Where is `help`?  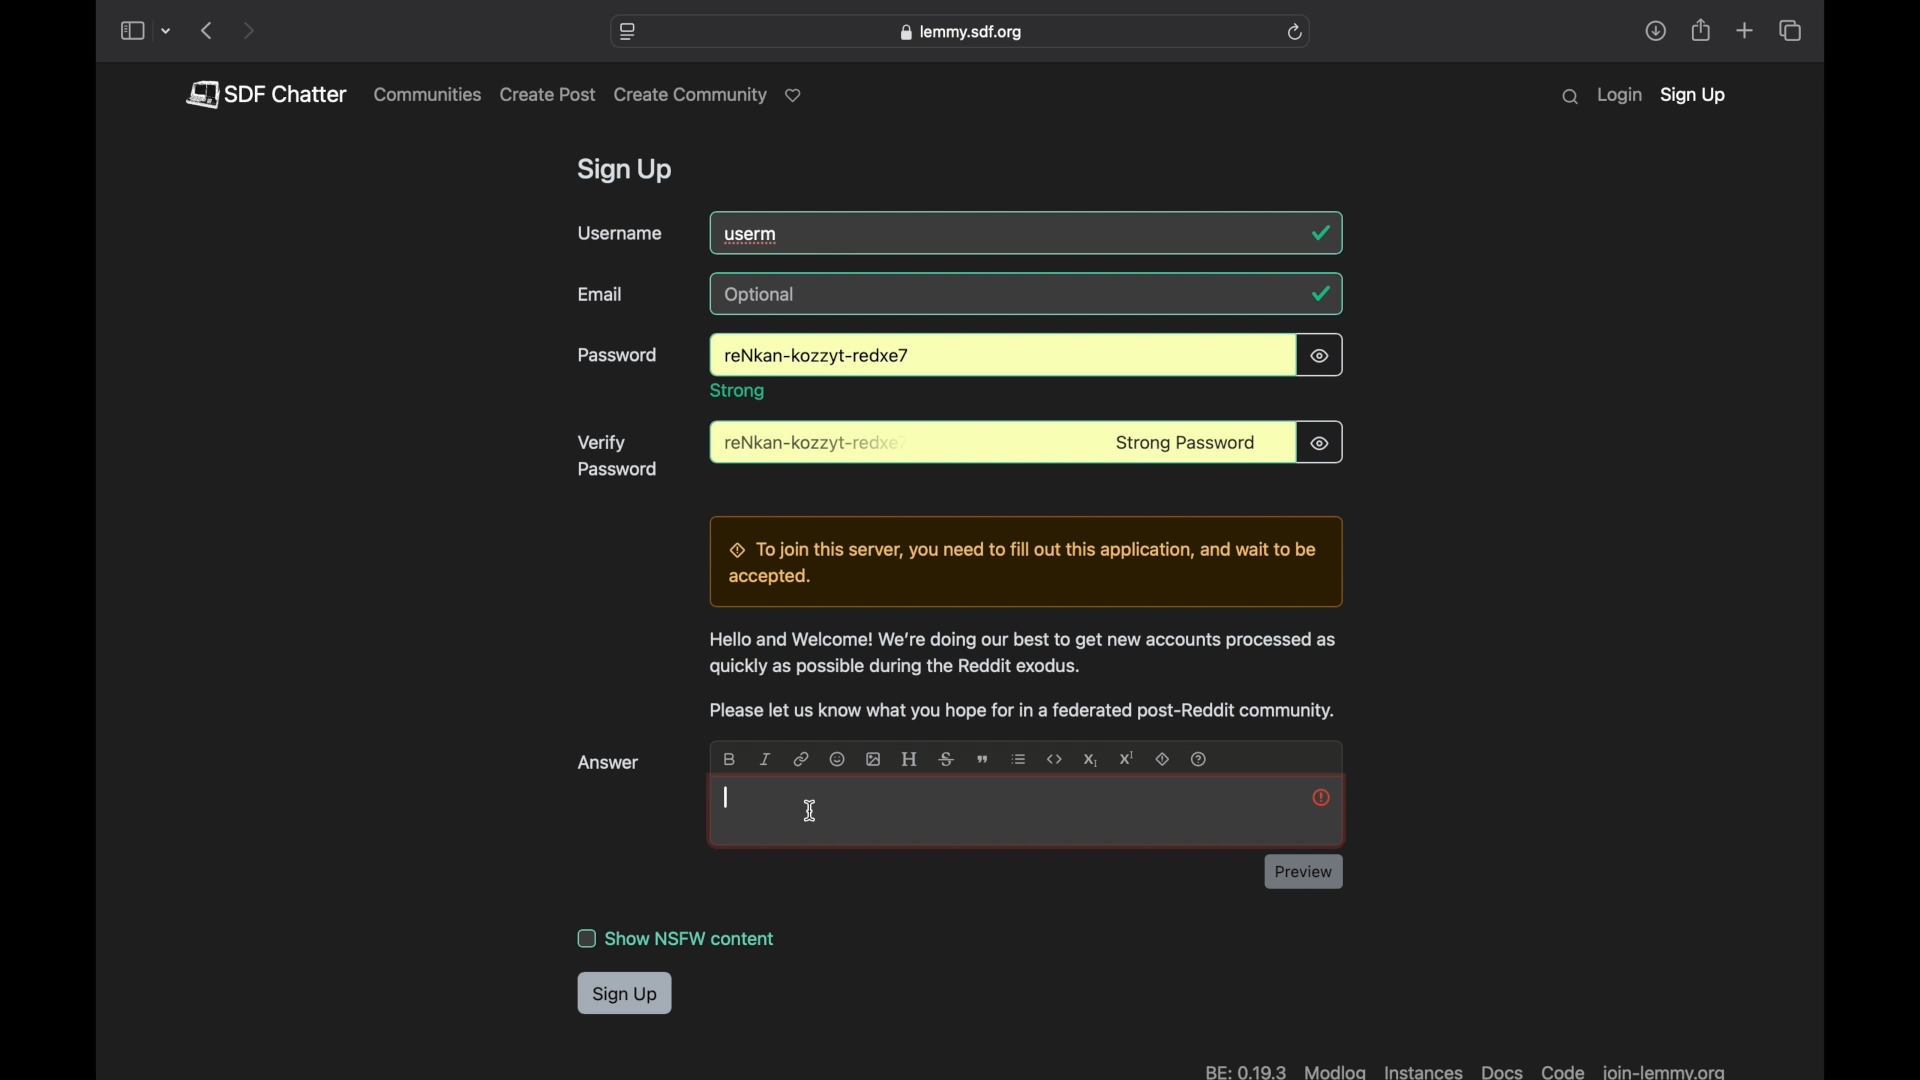 help is located at coordinates (1200, 759).